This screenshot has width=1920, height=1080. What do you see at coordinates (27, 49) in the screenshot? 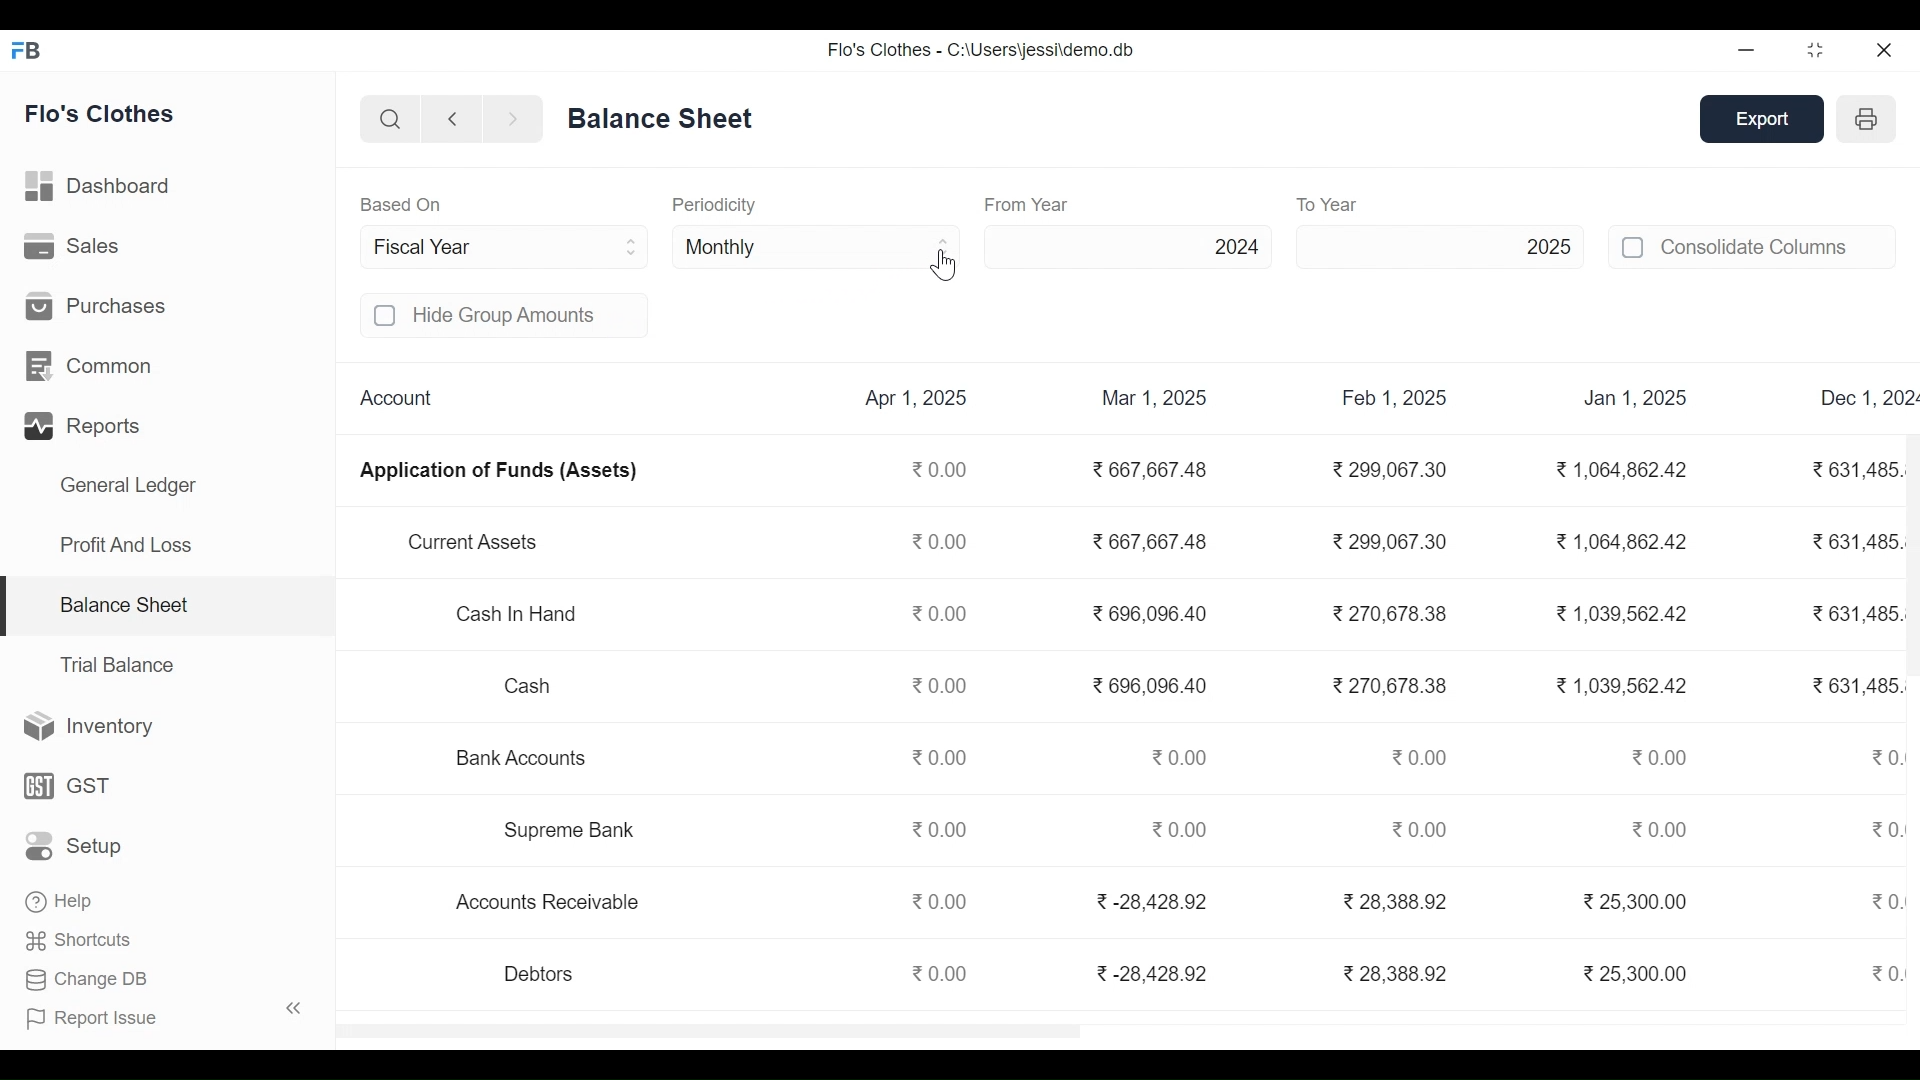
I see `FB logo` at bounding box center [27, 49].